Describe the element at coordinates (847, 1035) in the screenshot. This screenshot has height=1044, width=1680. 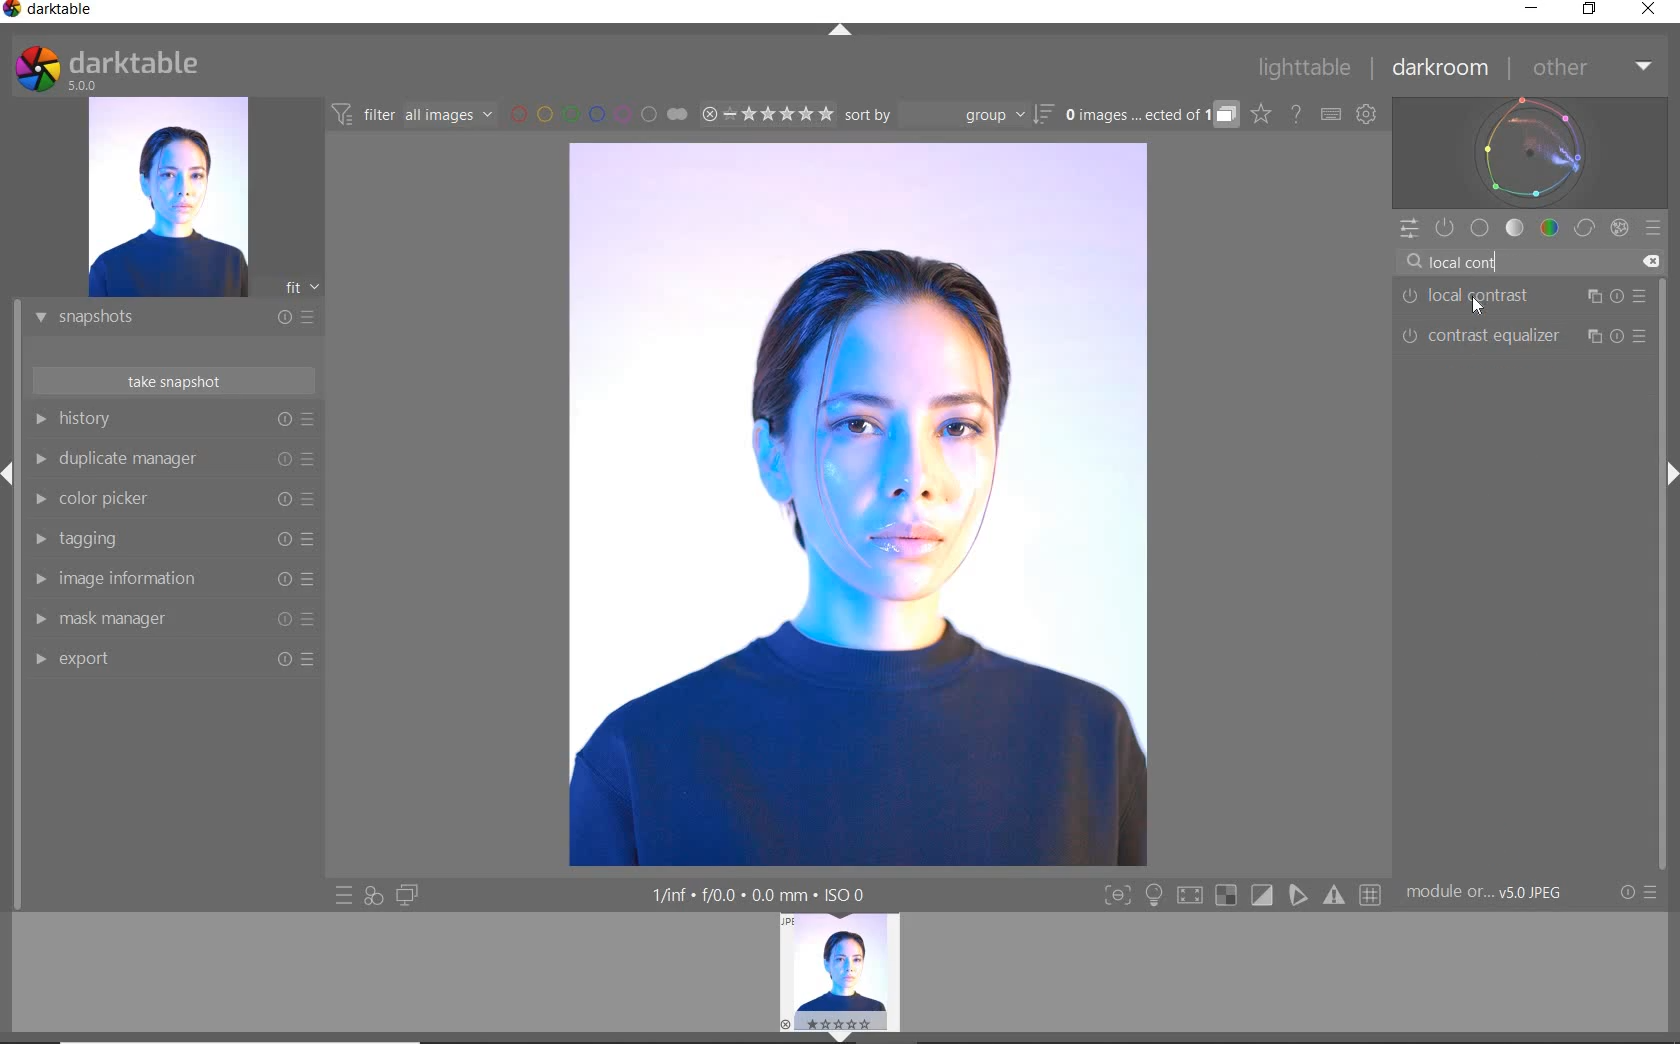
I see `EXPAND/COLLAPSE` at that location.